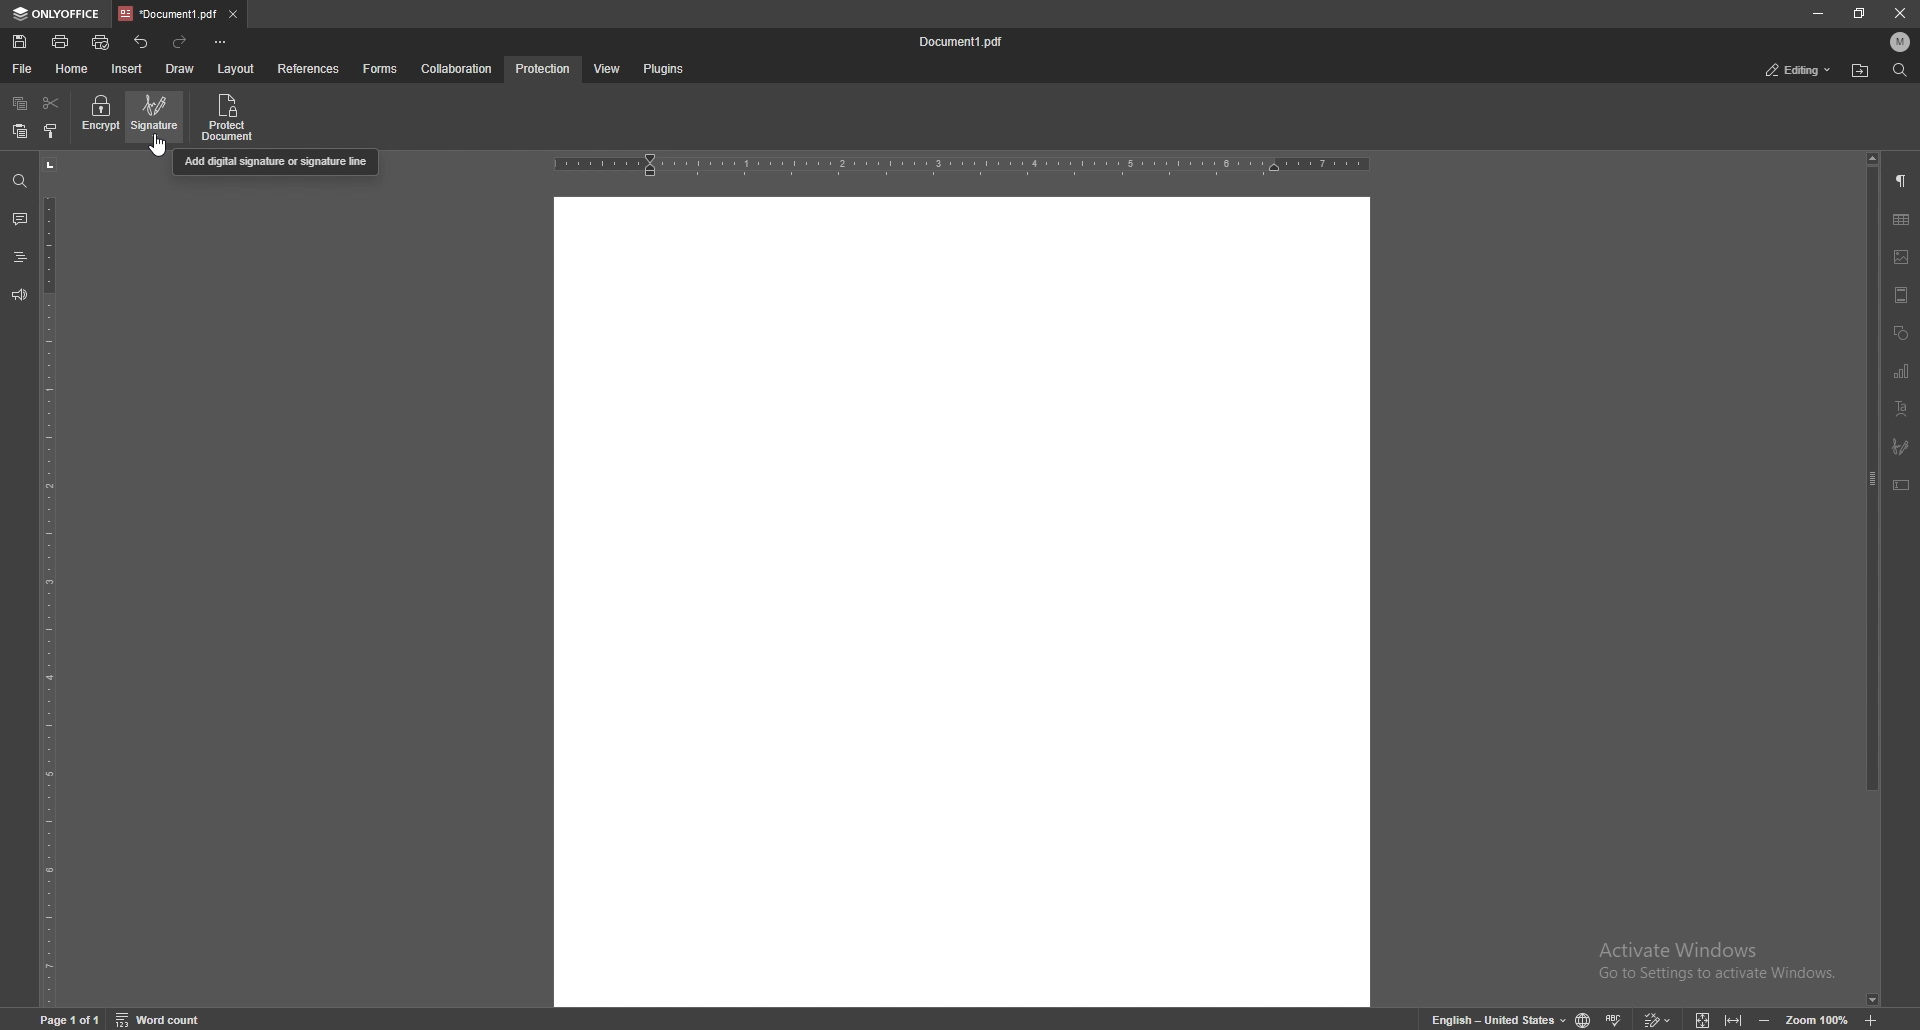 This screenshot has height=1030, width=1920. I want to click on save, so click(22, 42).